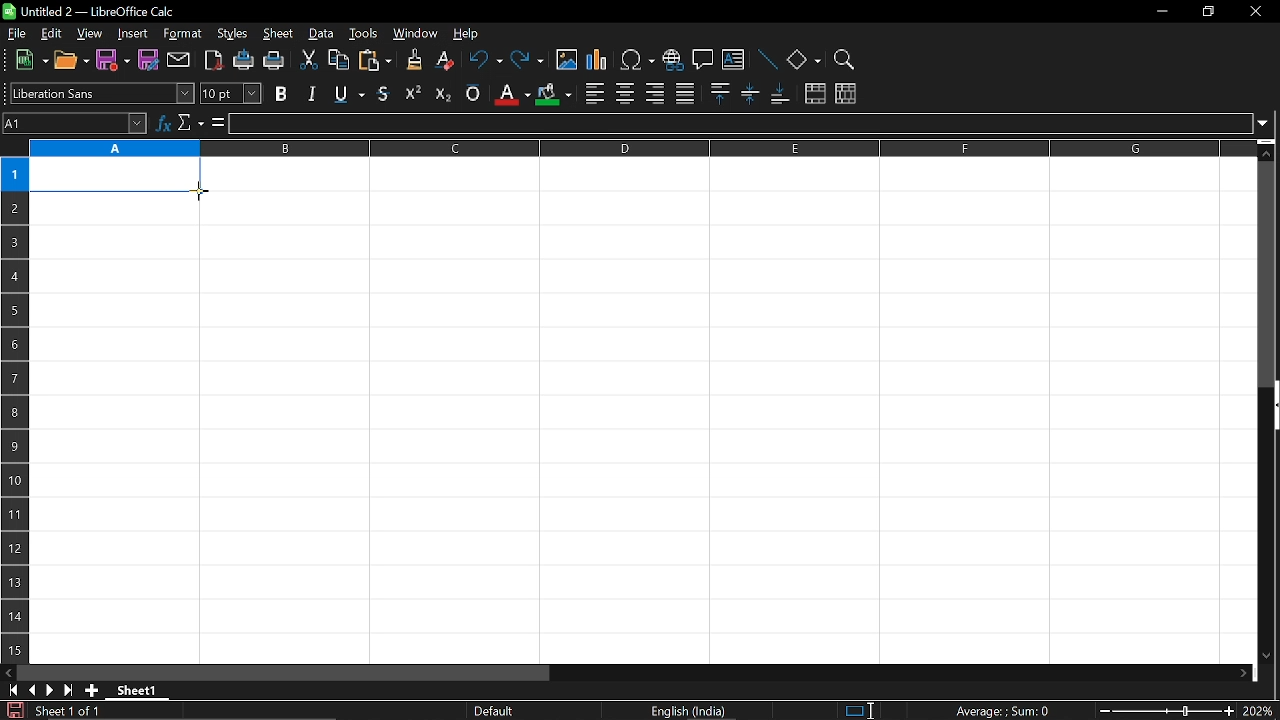  Describe the element at coordinates (1257, 12) in the screenshot. I see `close` at that location.